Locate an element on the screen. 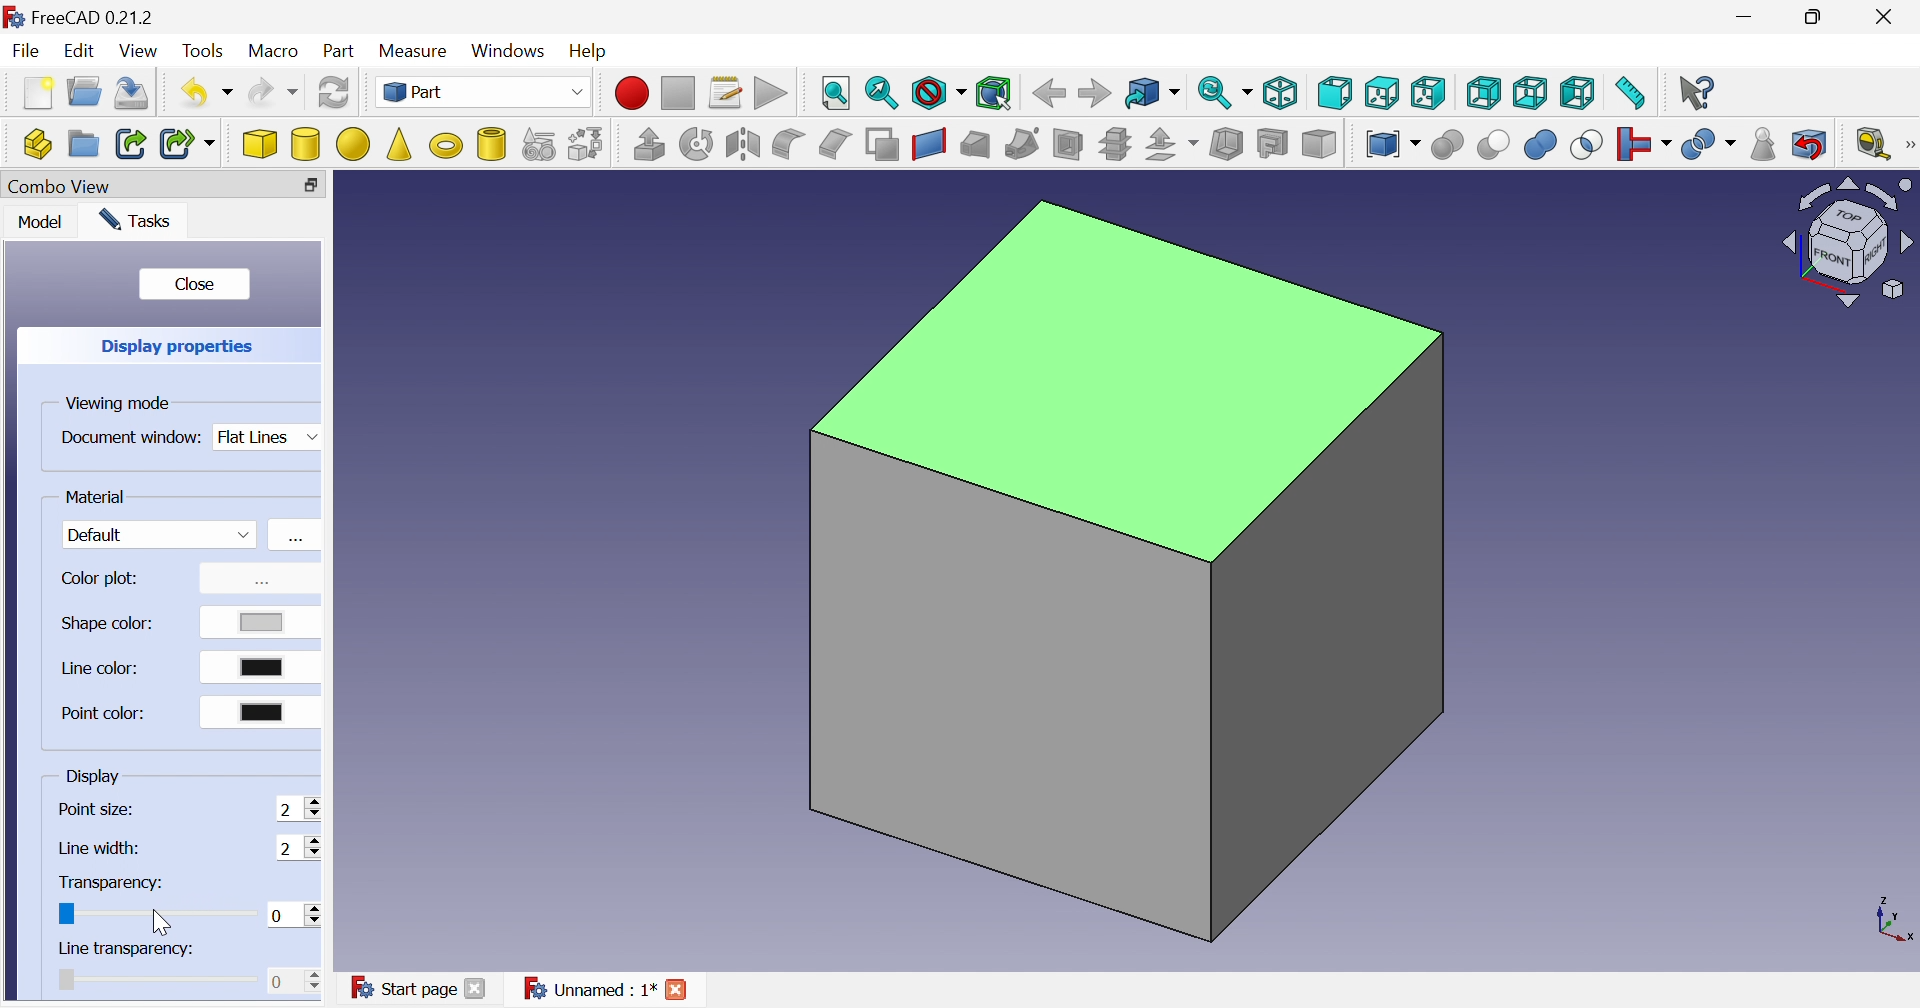  0 is located at coordinates (292, 915).